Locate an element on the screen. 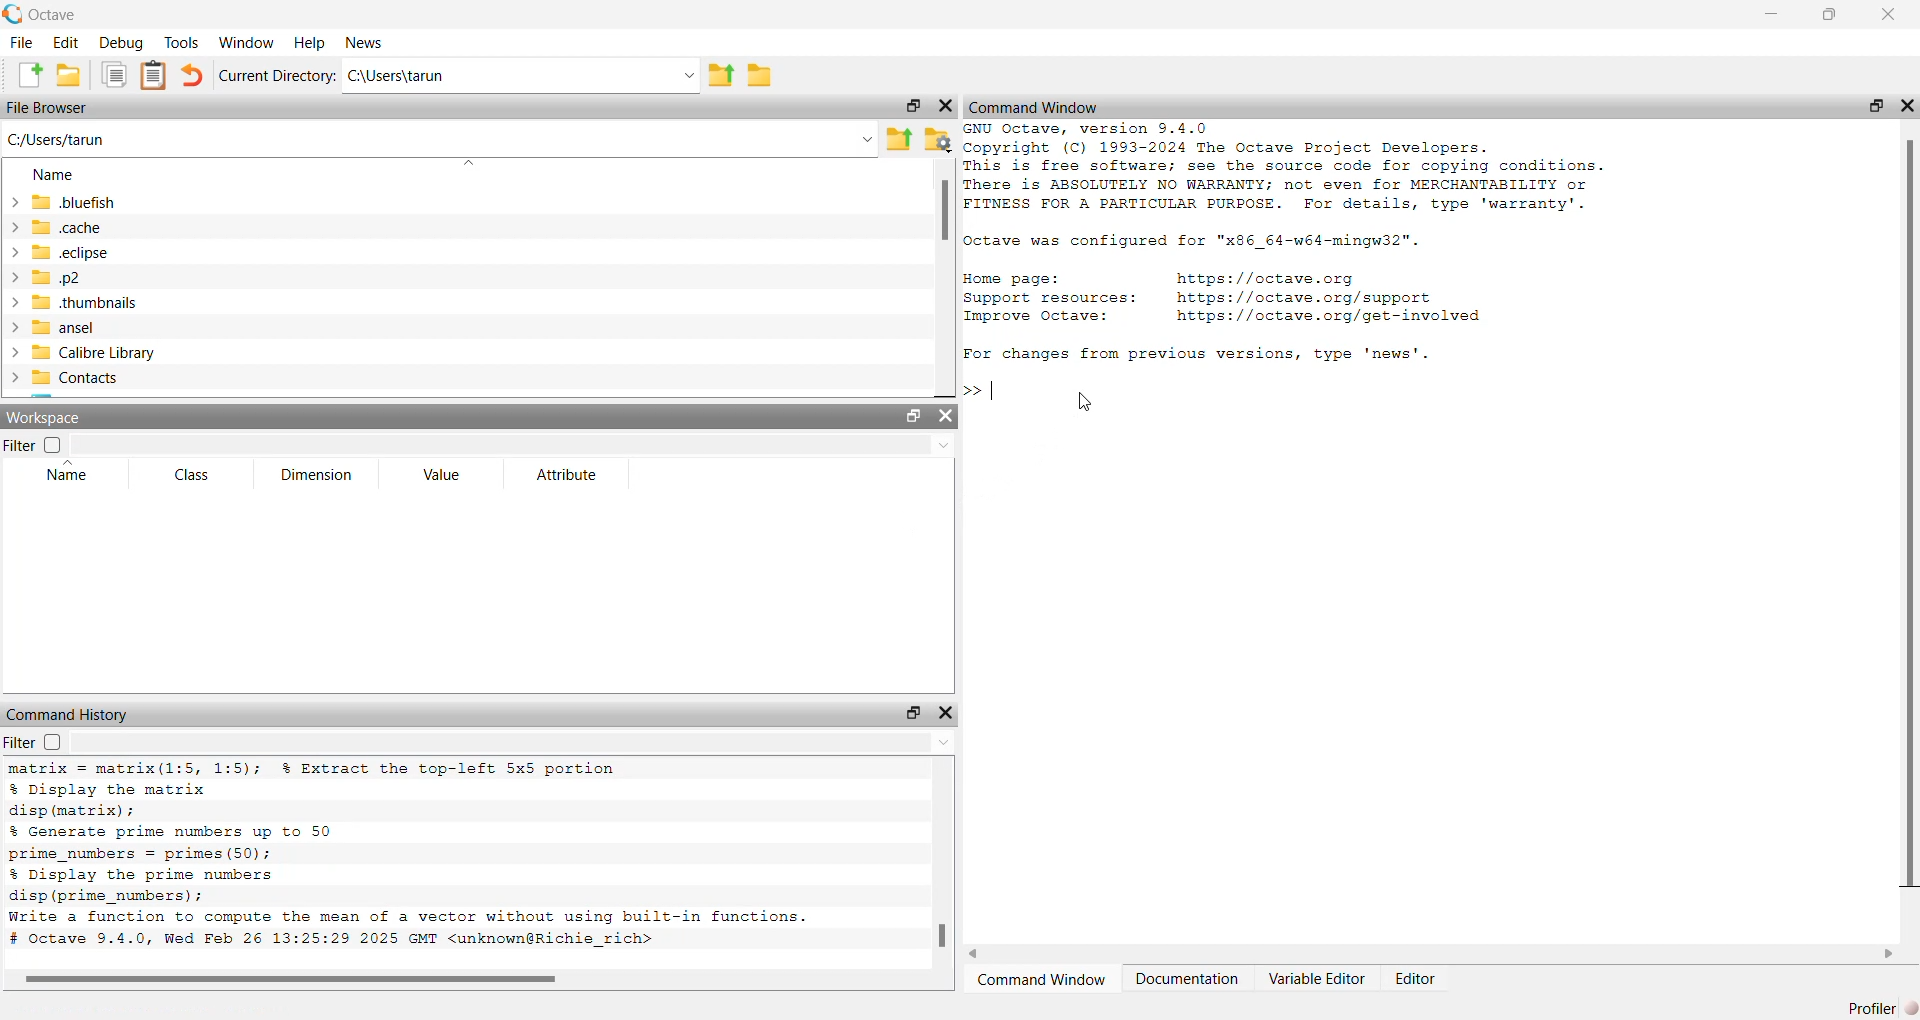 The image size is (1920, 1020). Current Directory: is located at coordinates (278, 76).